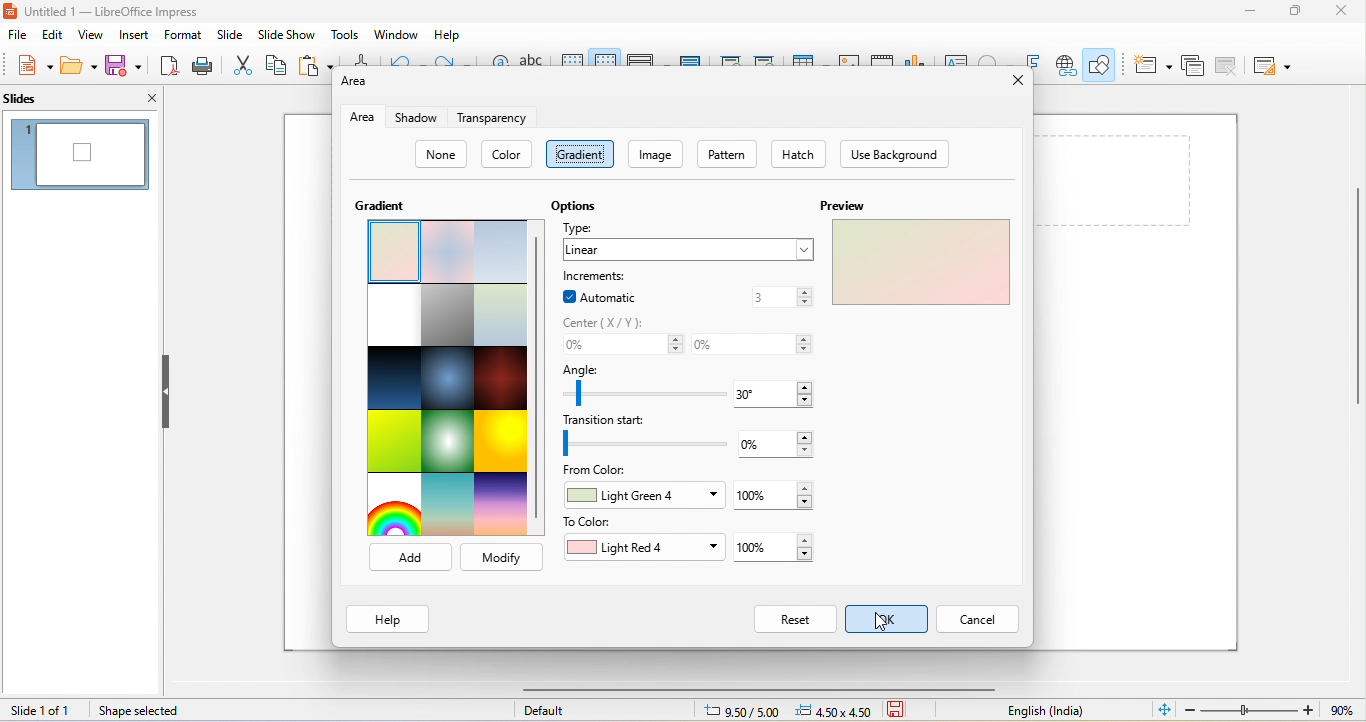 This screenshot has width=1366, height=722. What do you see at coordinates (759, 549) in the screenshot?
I see `to color percentage` at bounding box center [759, 549].